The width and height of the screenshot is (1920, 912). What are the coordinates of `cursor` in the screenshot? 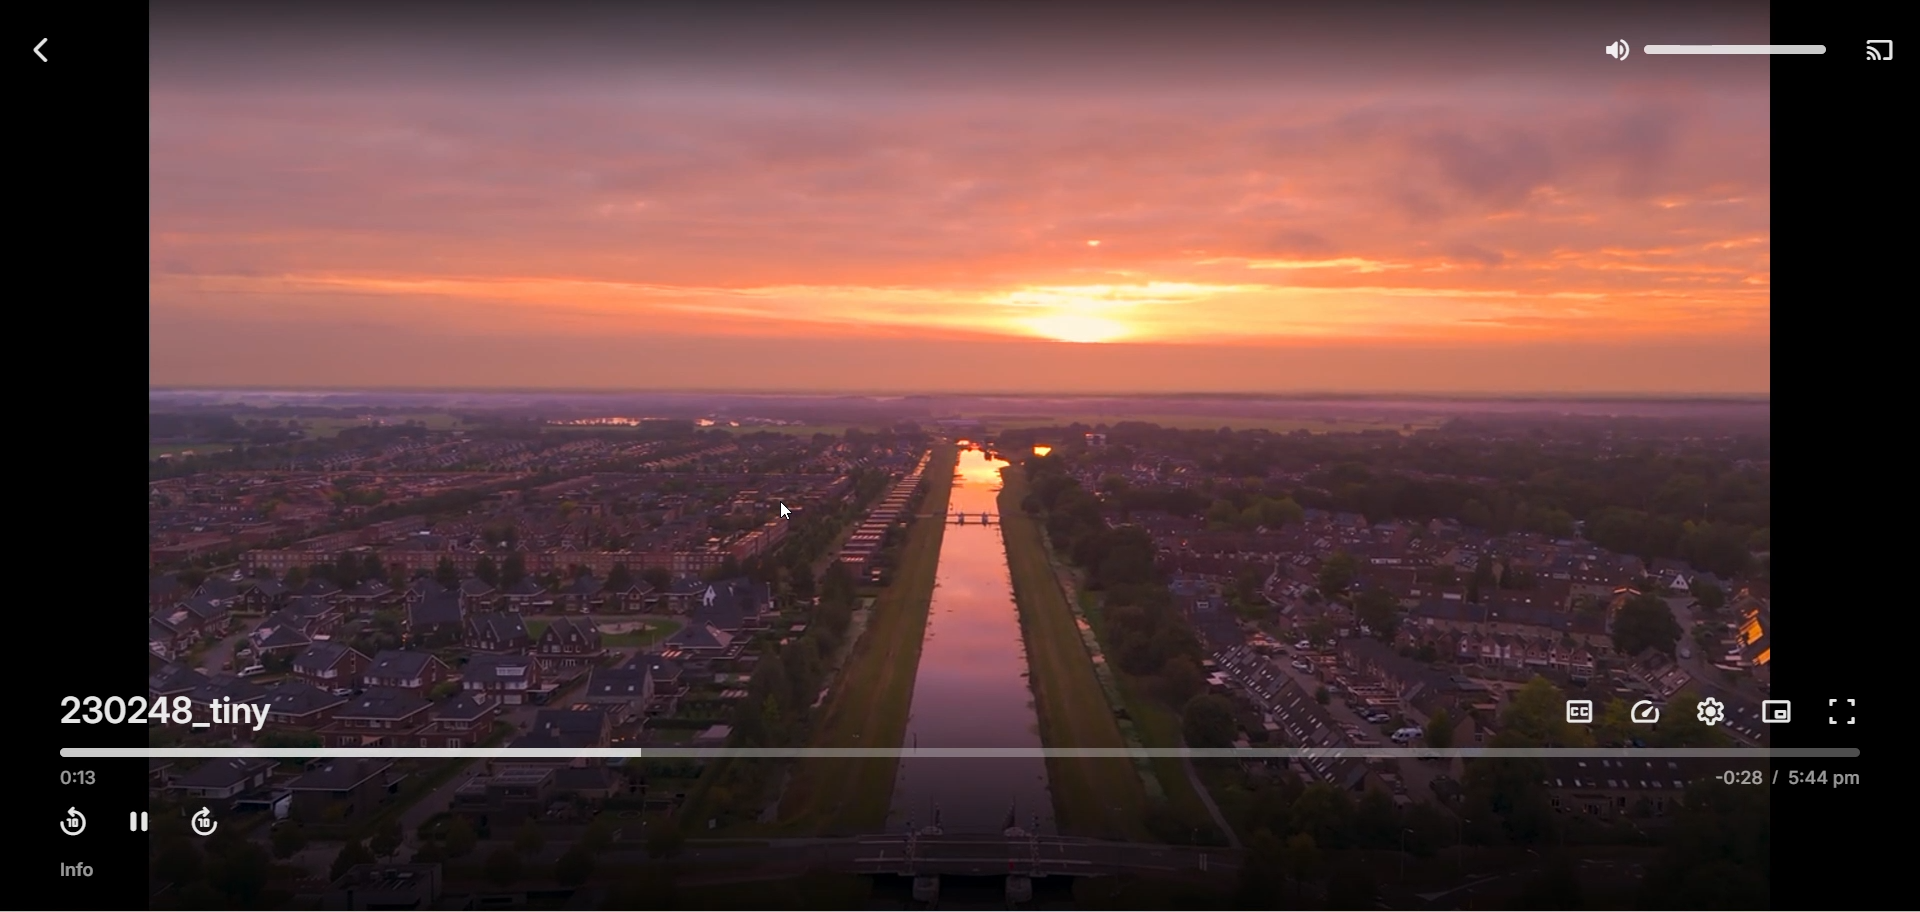 It's located at (789, 511).